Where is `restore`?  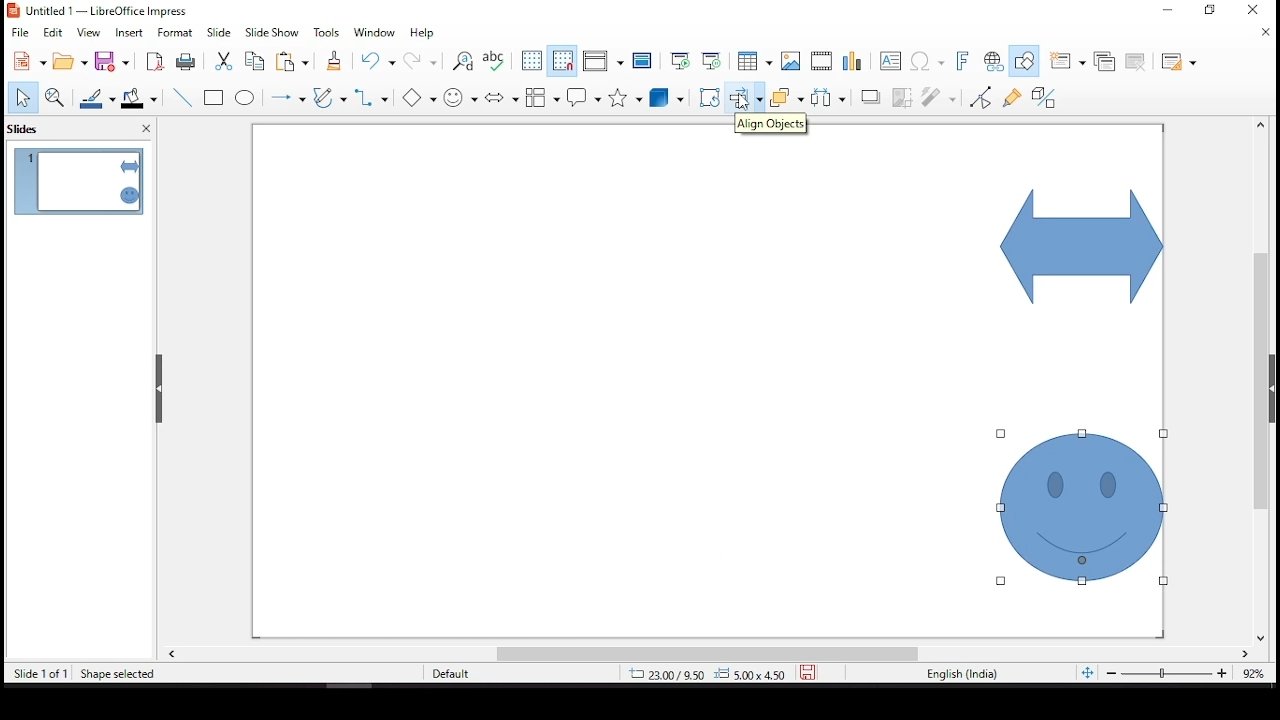 restore is located at coordinates (1167, 11).